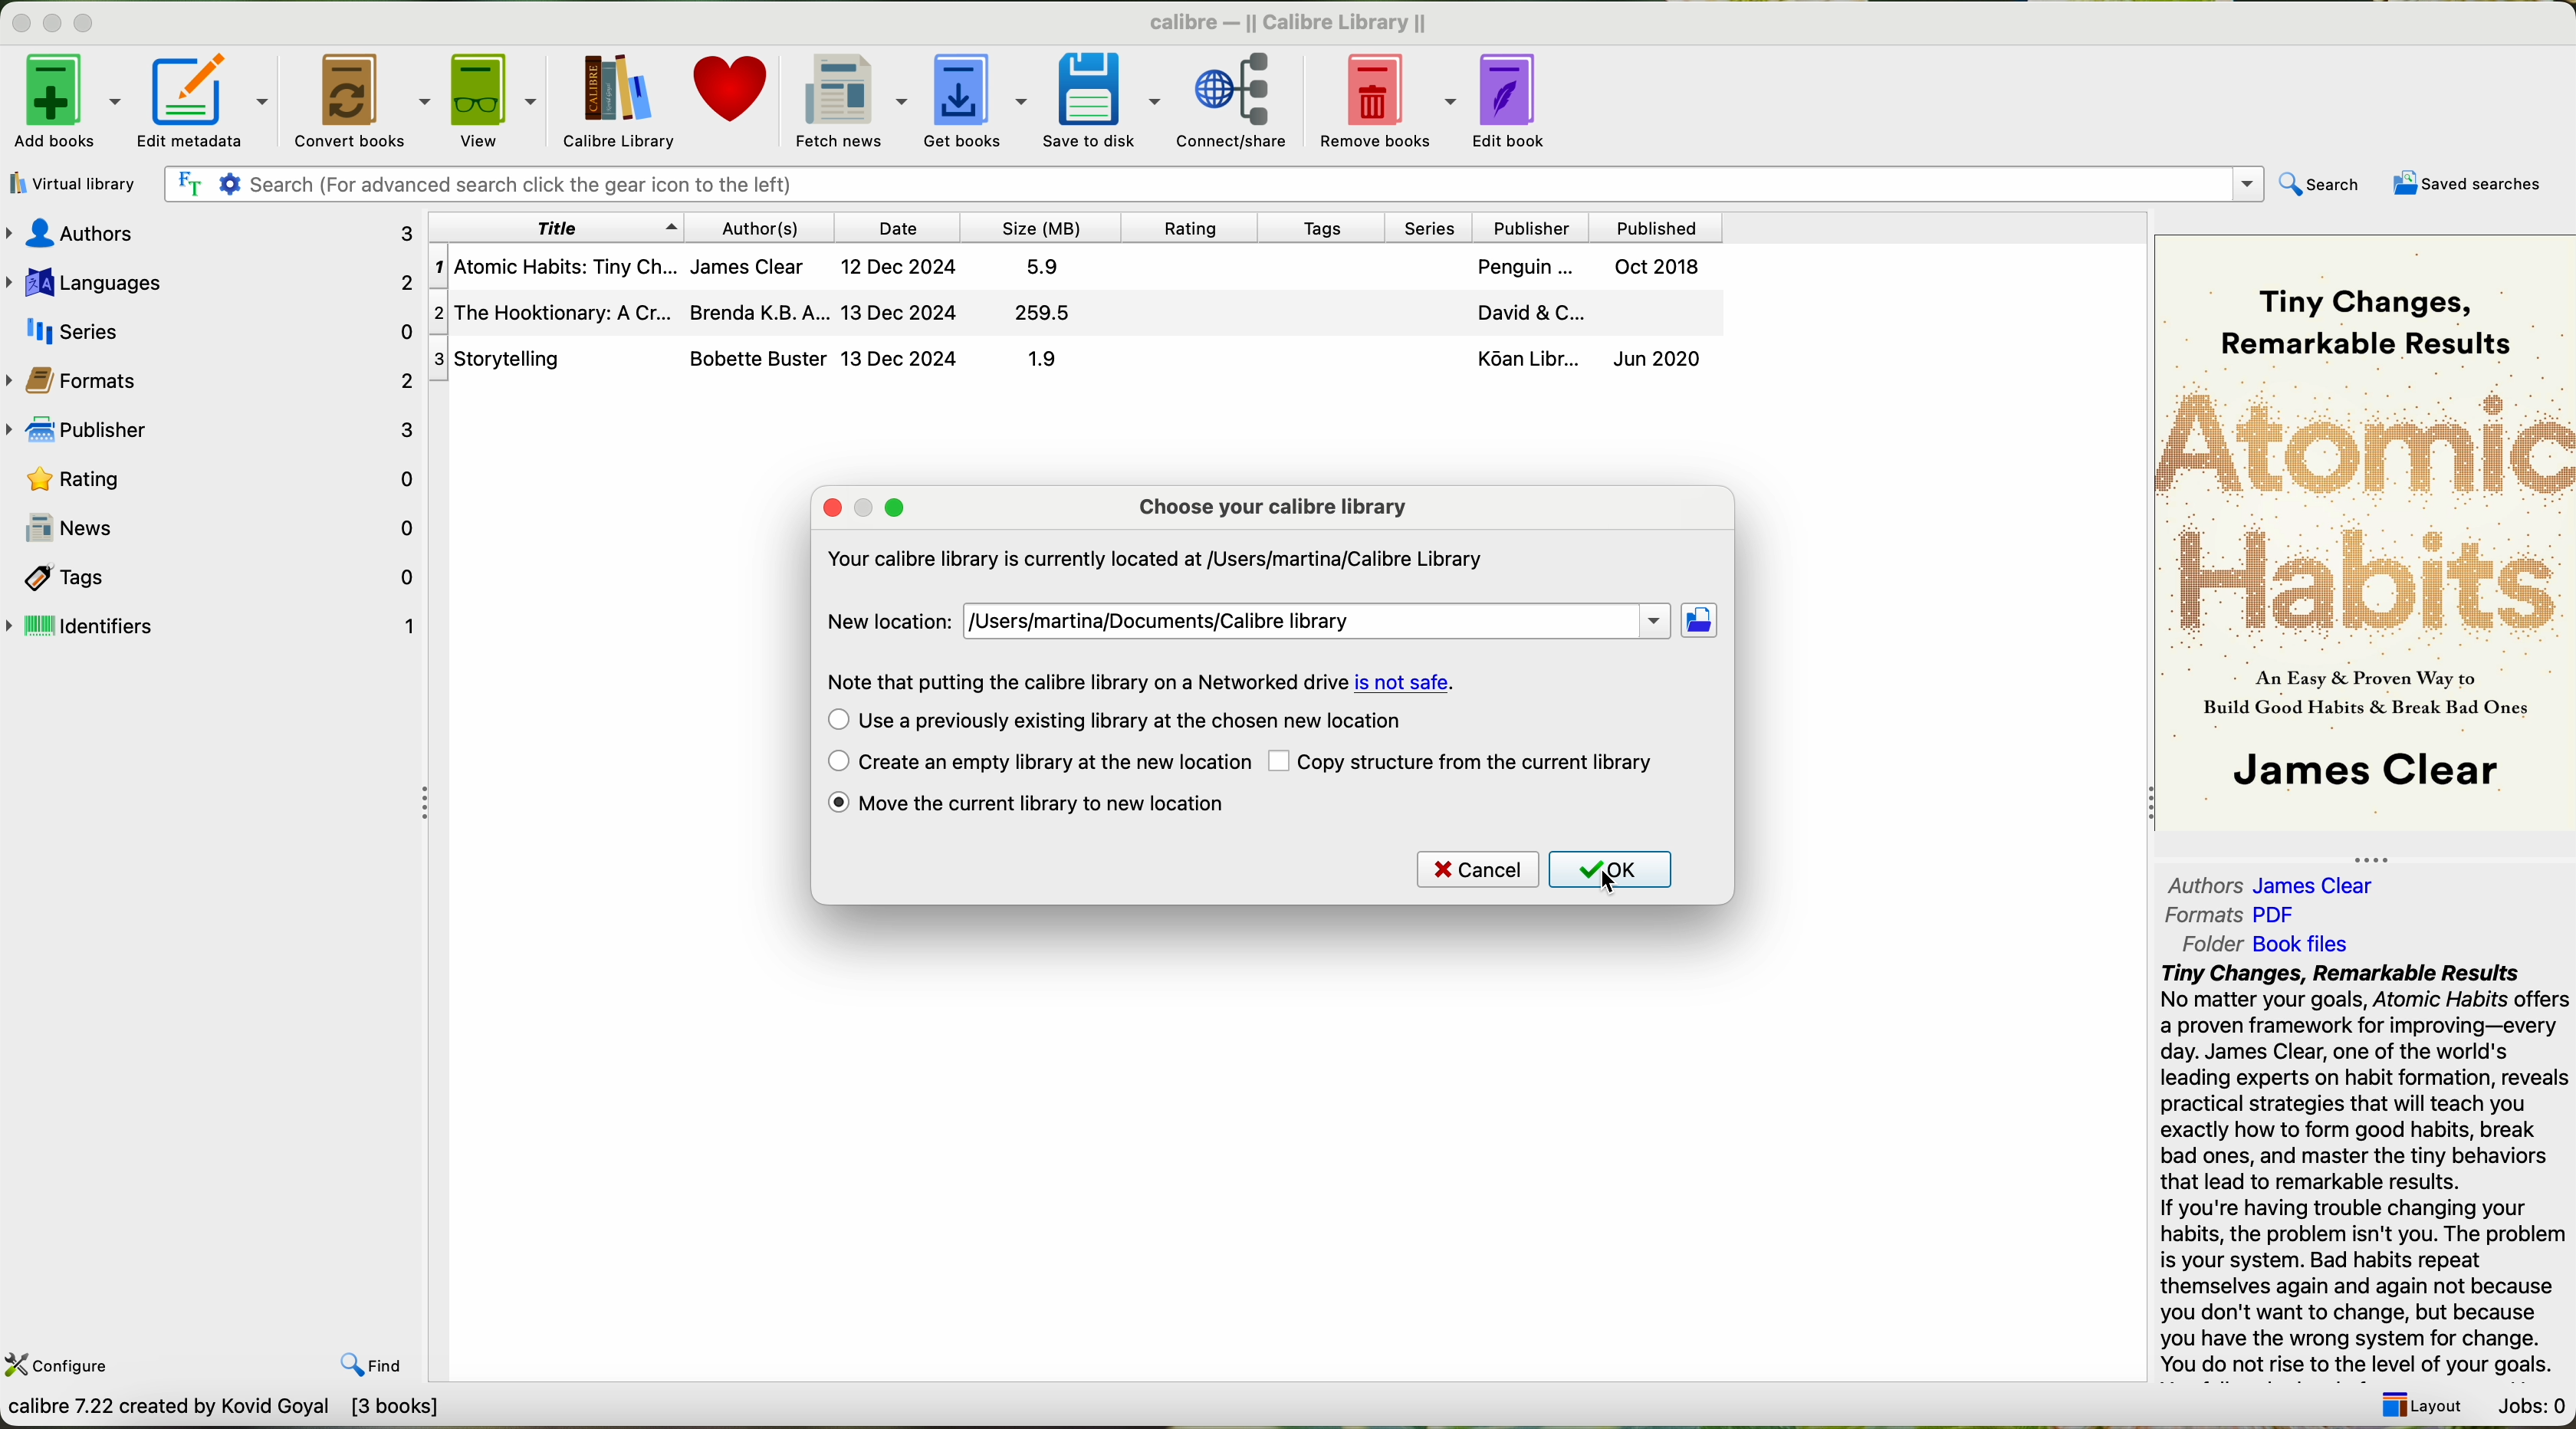 This screenshot has width=2576, height=1429. What do you see at coordinates (778, 359) in the screenshot?
I see `3| Storytelling Bobette Buster 13 Dec 2024 1.9` at bounding box center [778, 359].